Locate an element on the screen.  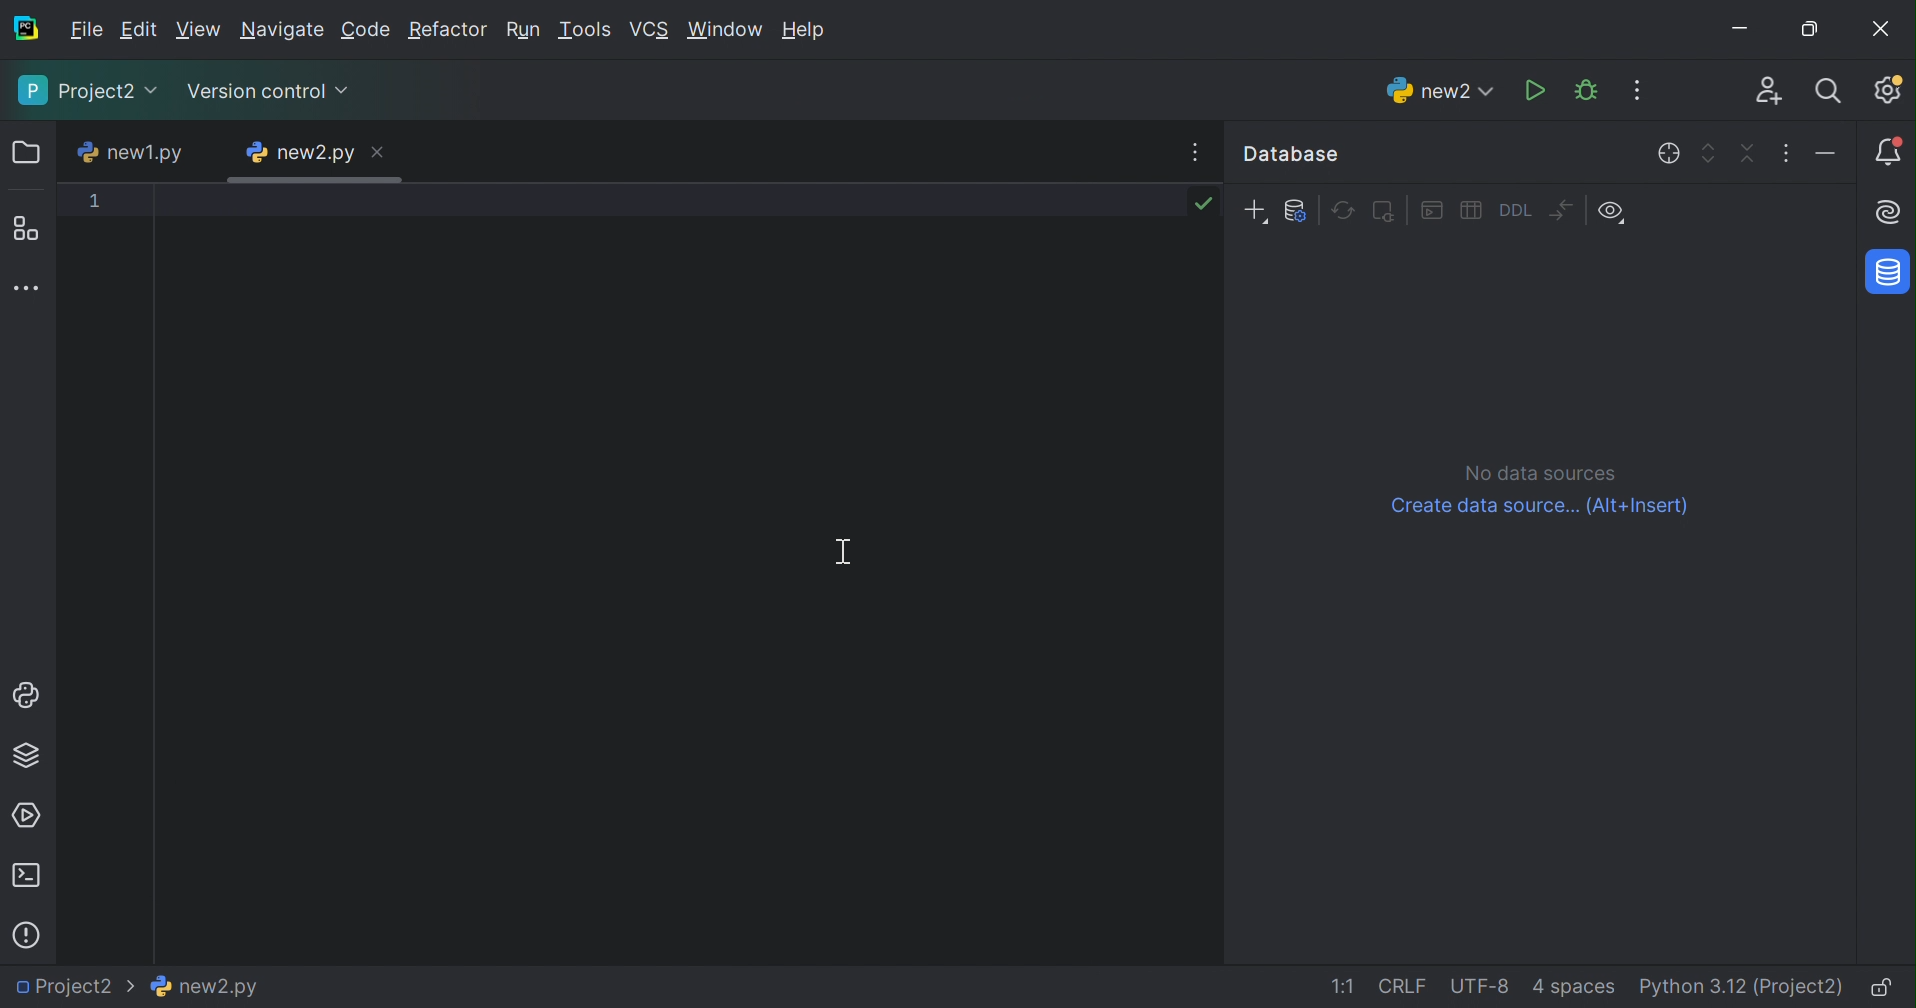
 is located at coordinates (28, 152).